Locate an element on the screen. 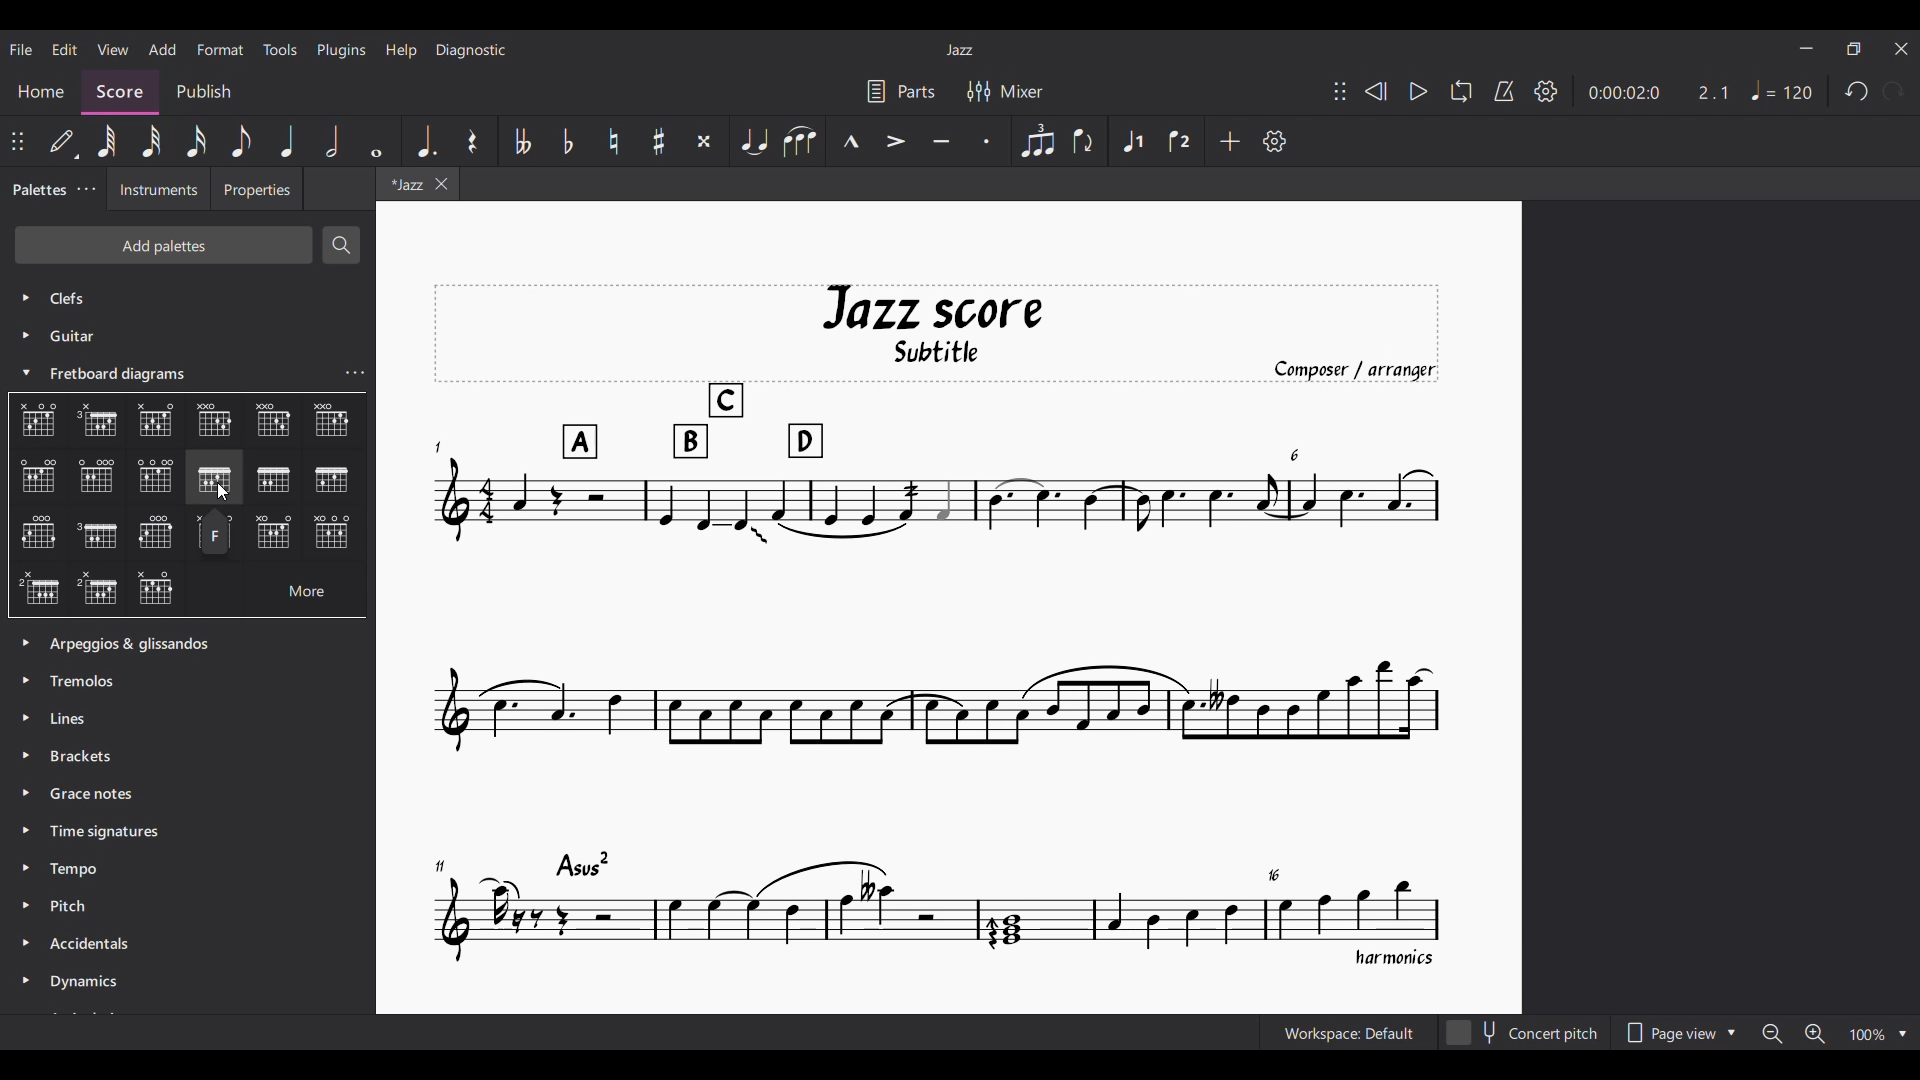 The image size is (1920, 1080). Voice 2 is located at coordinates (1181, 141).